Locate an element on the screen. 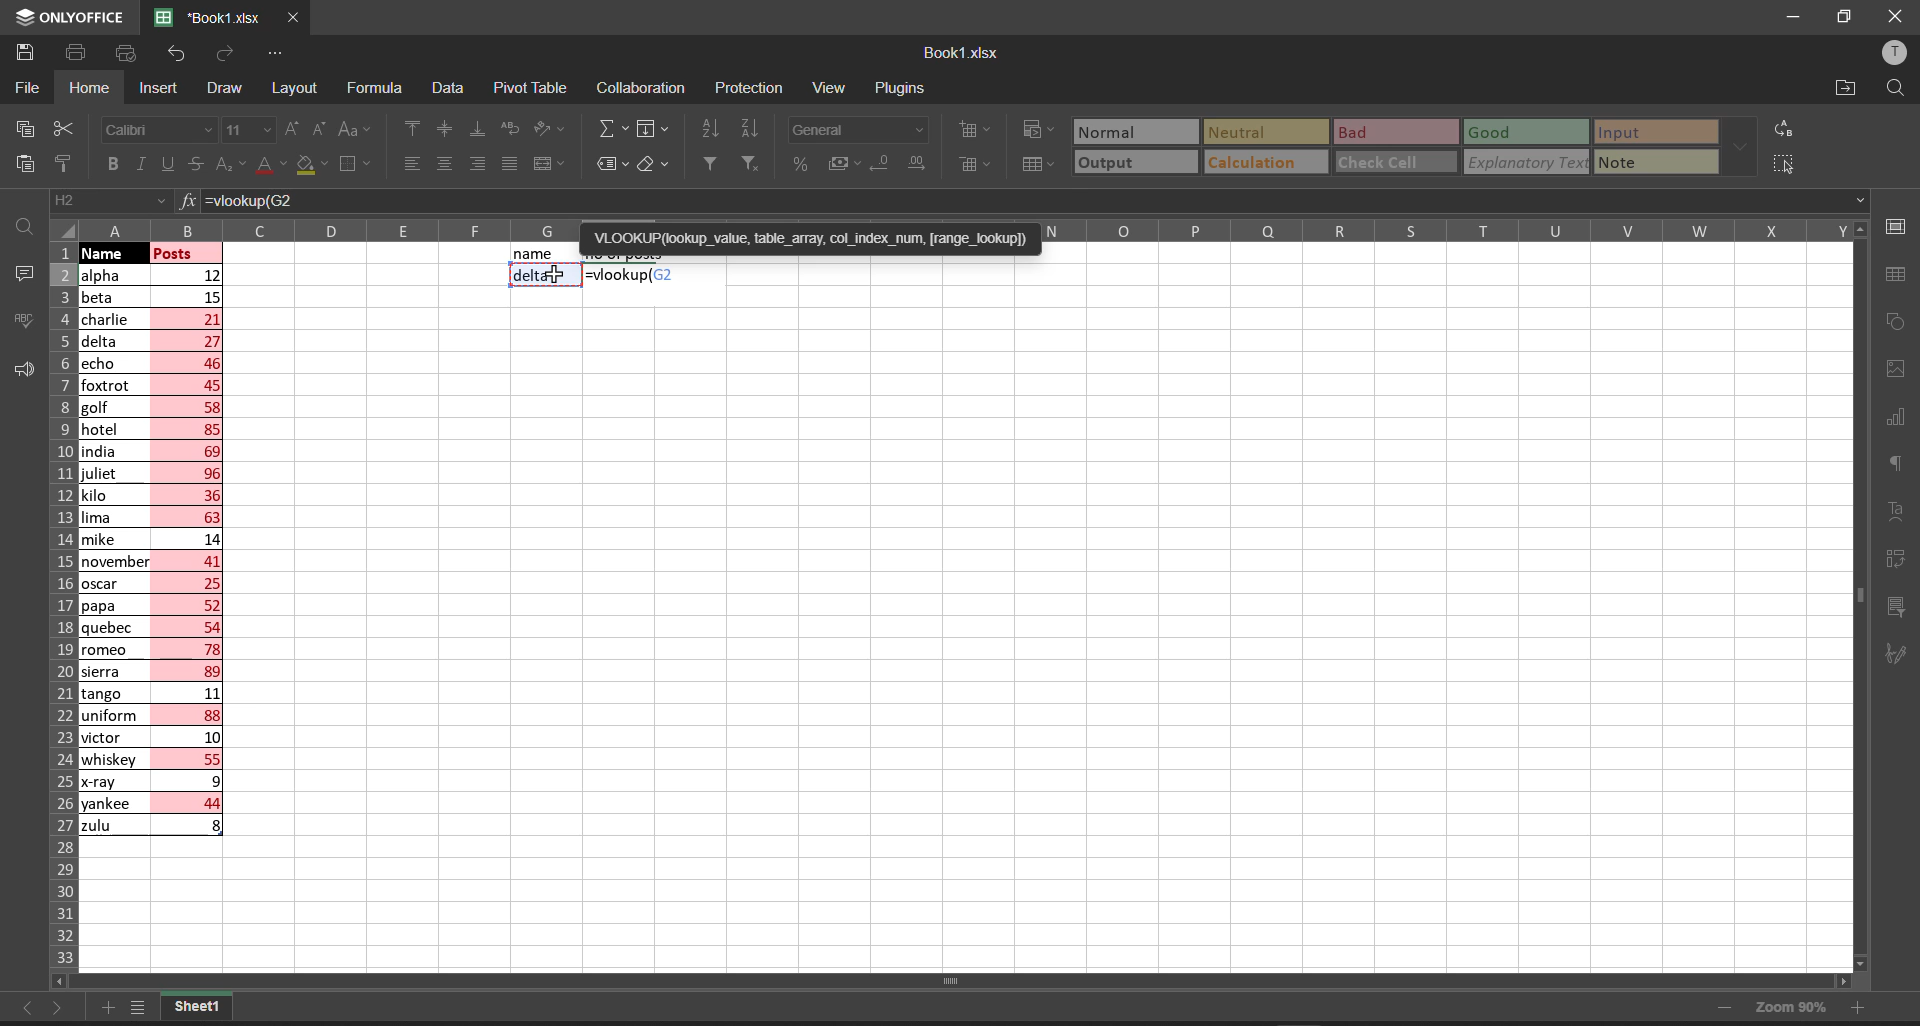  scroll left is located at coordinates (72, 981).